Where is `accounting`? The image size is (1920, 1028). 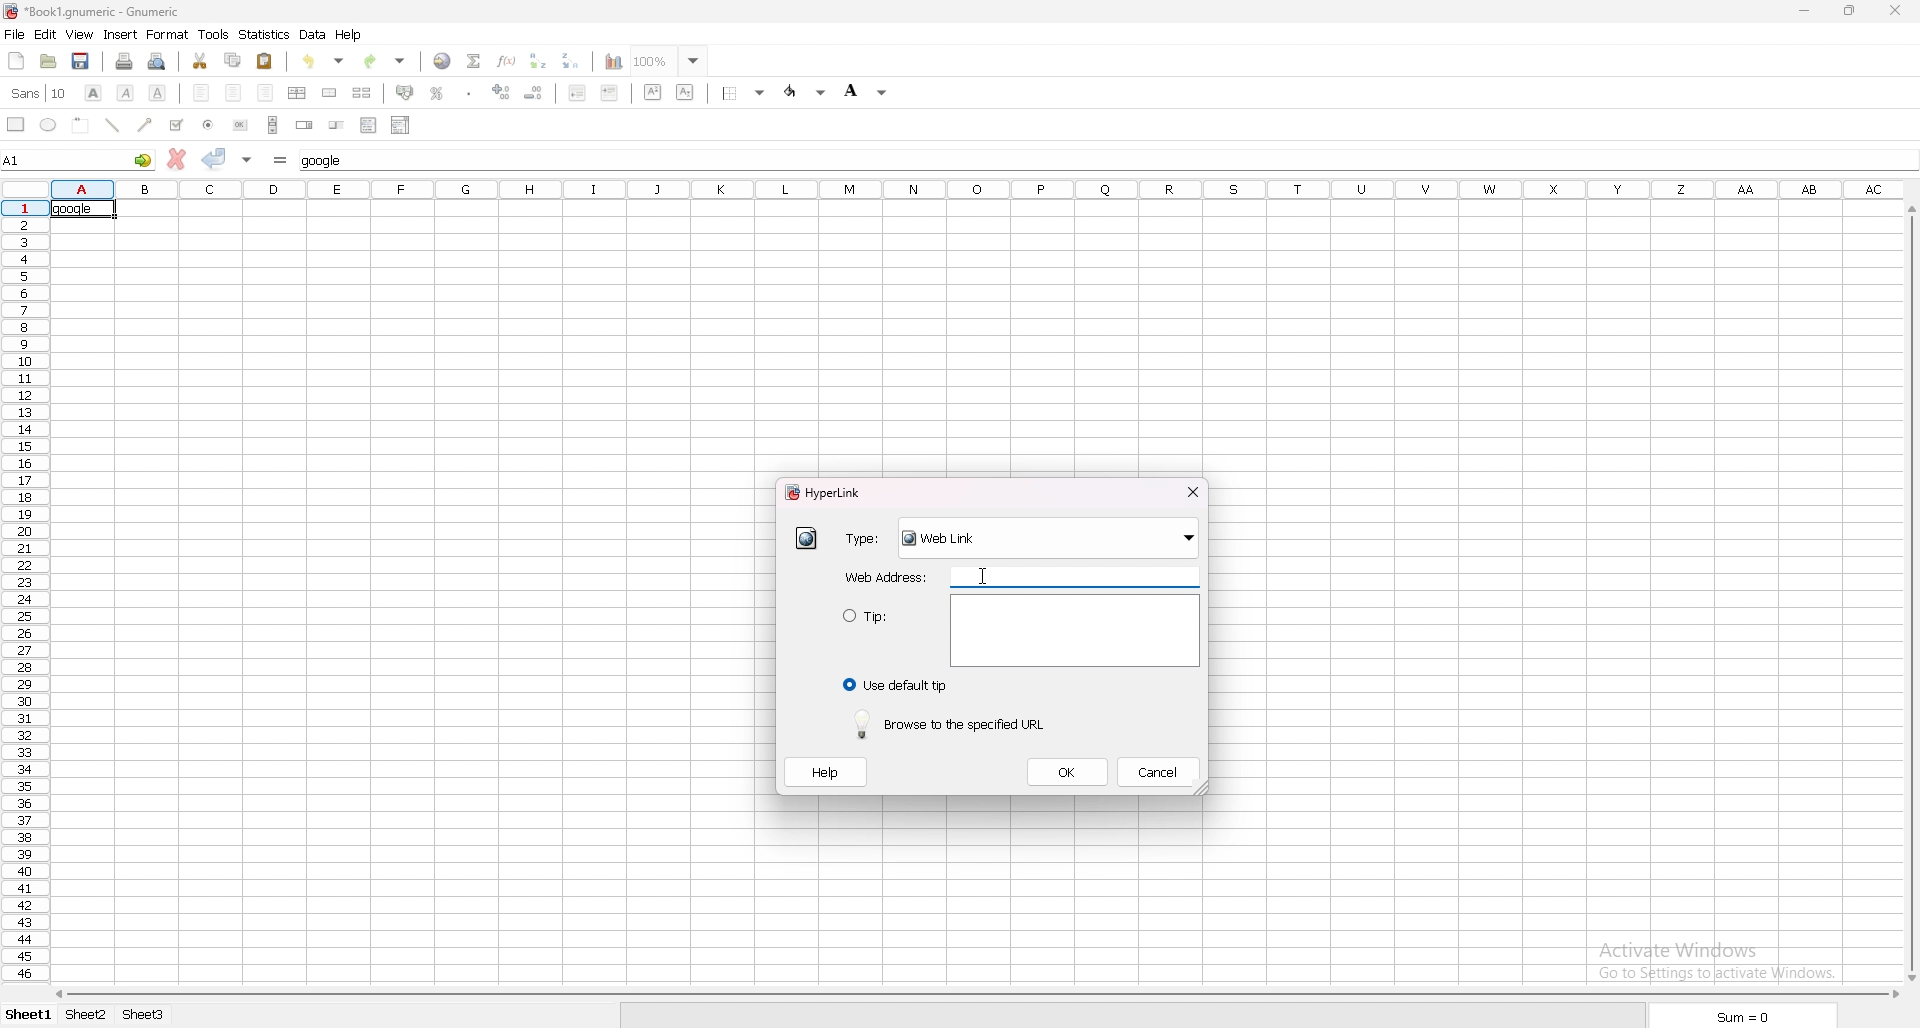 accounting is located at coordinates (406, 91).